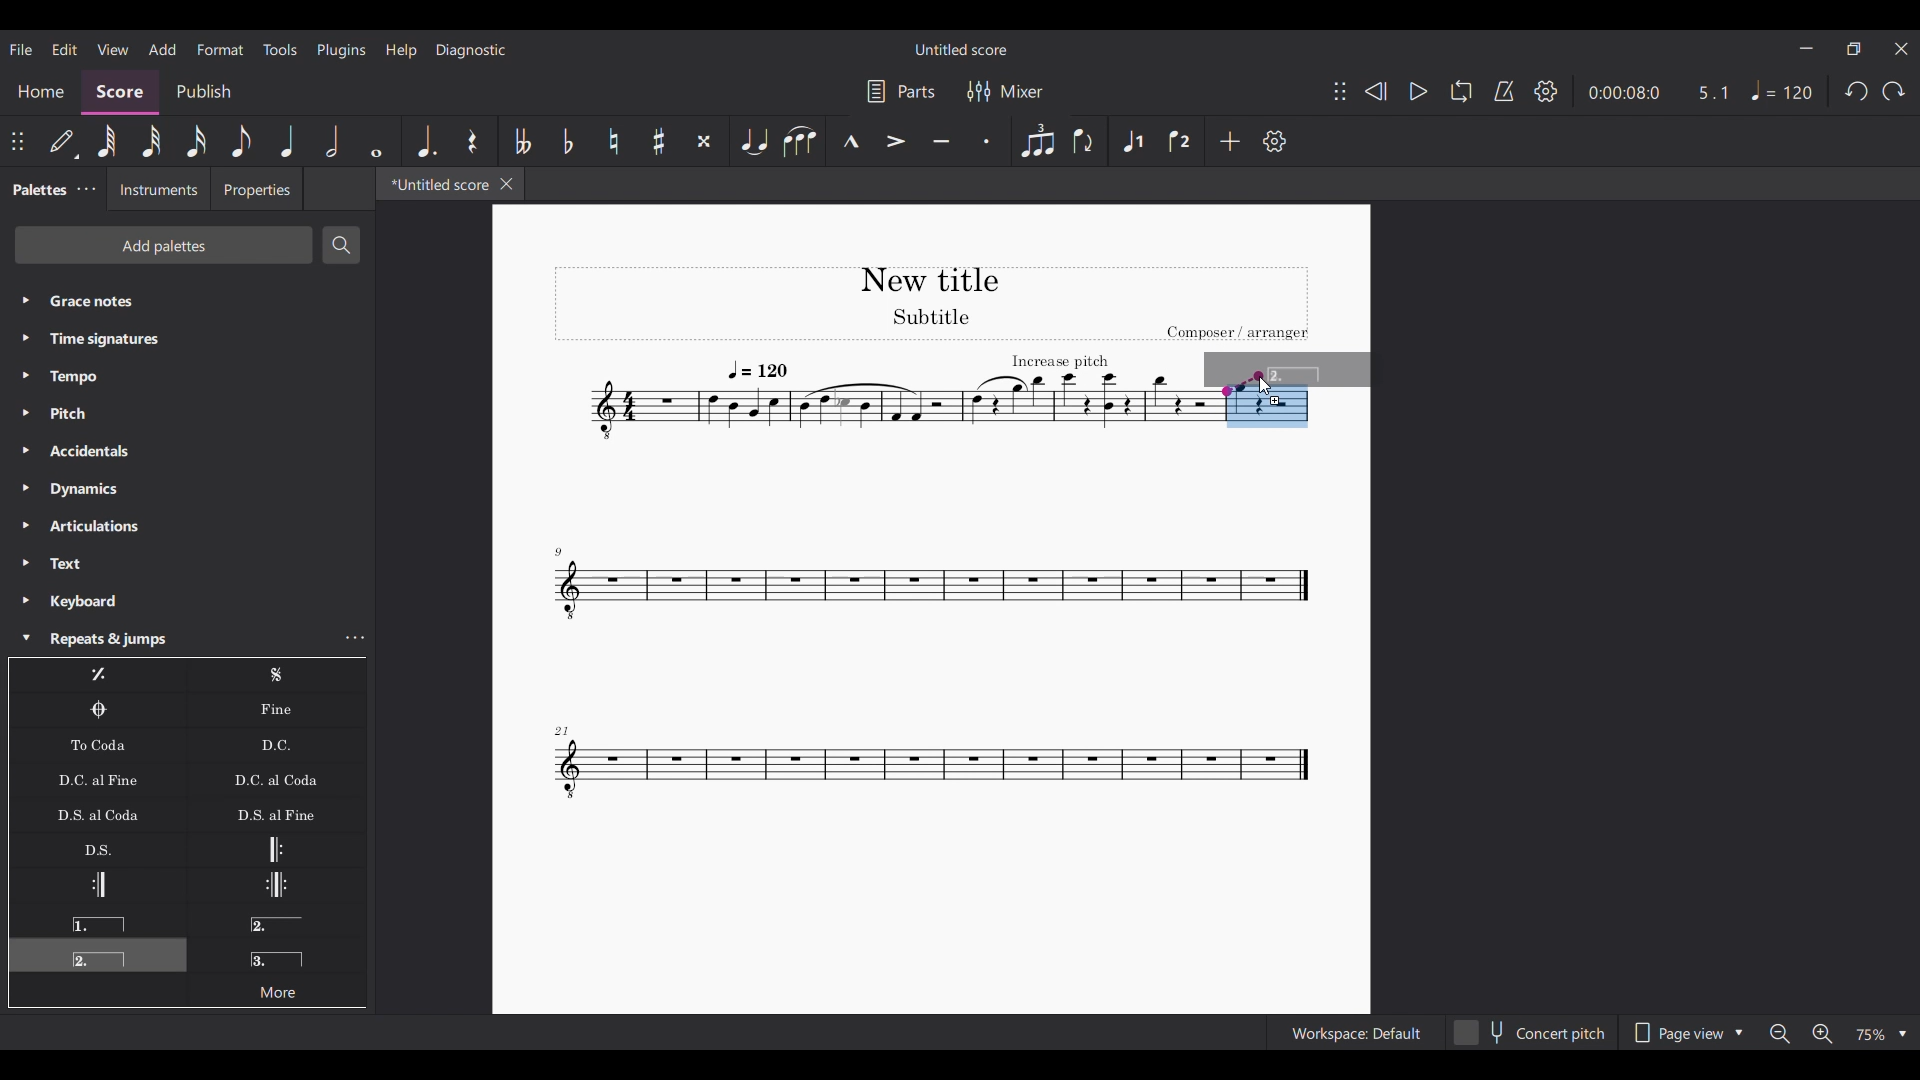 Image resolution: width=1920 pixels, height=1080 pixels. What do you see at coordinates (1242, 384) in the screenshot?
I see `Indicates point of contact` at bounding box center [1242, 384].